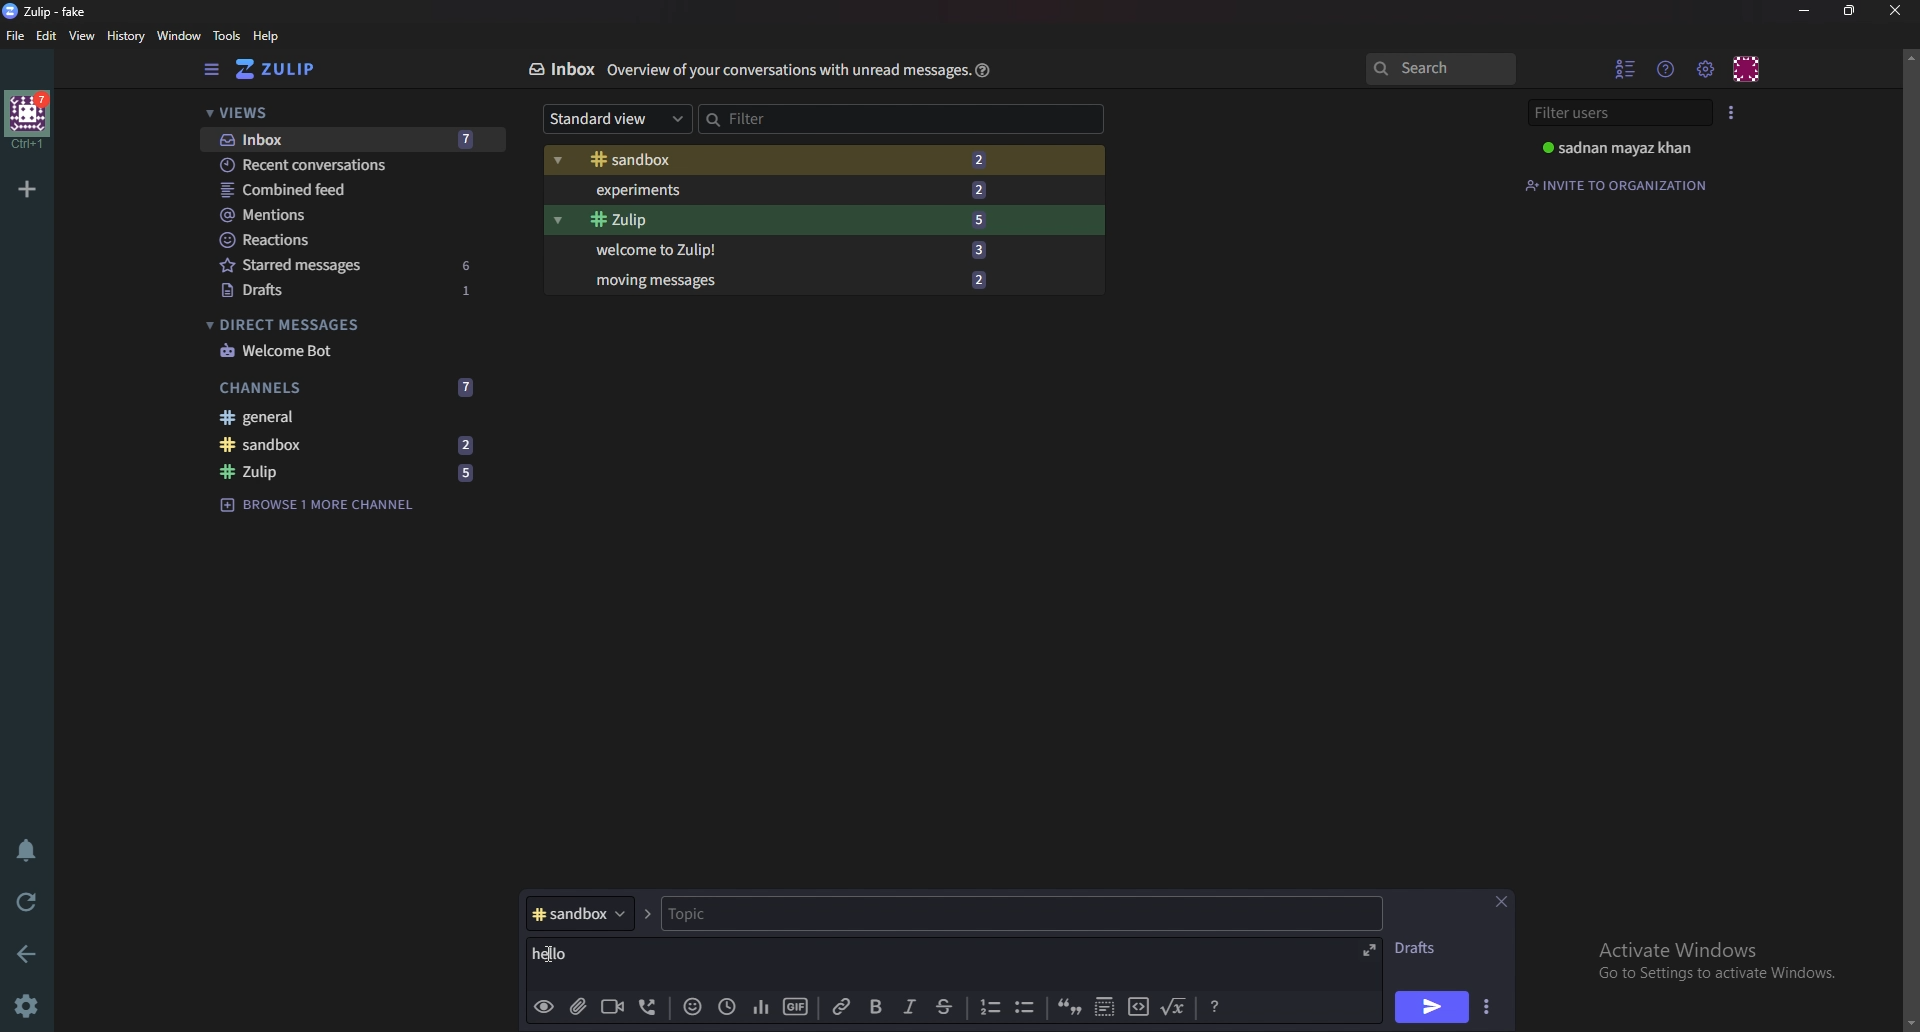  Describe the element at coordinates (790, 280) in the screenshot. I see `Moving messages 2` at that location.